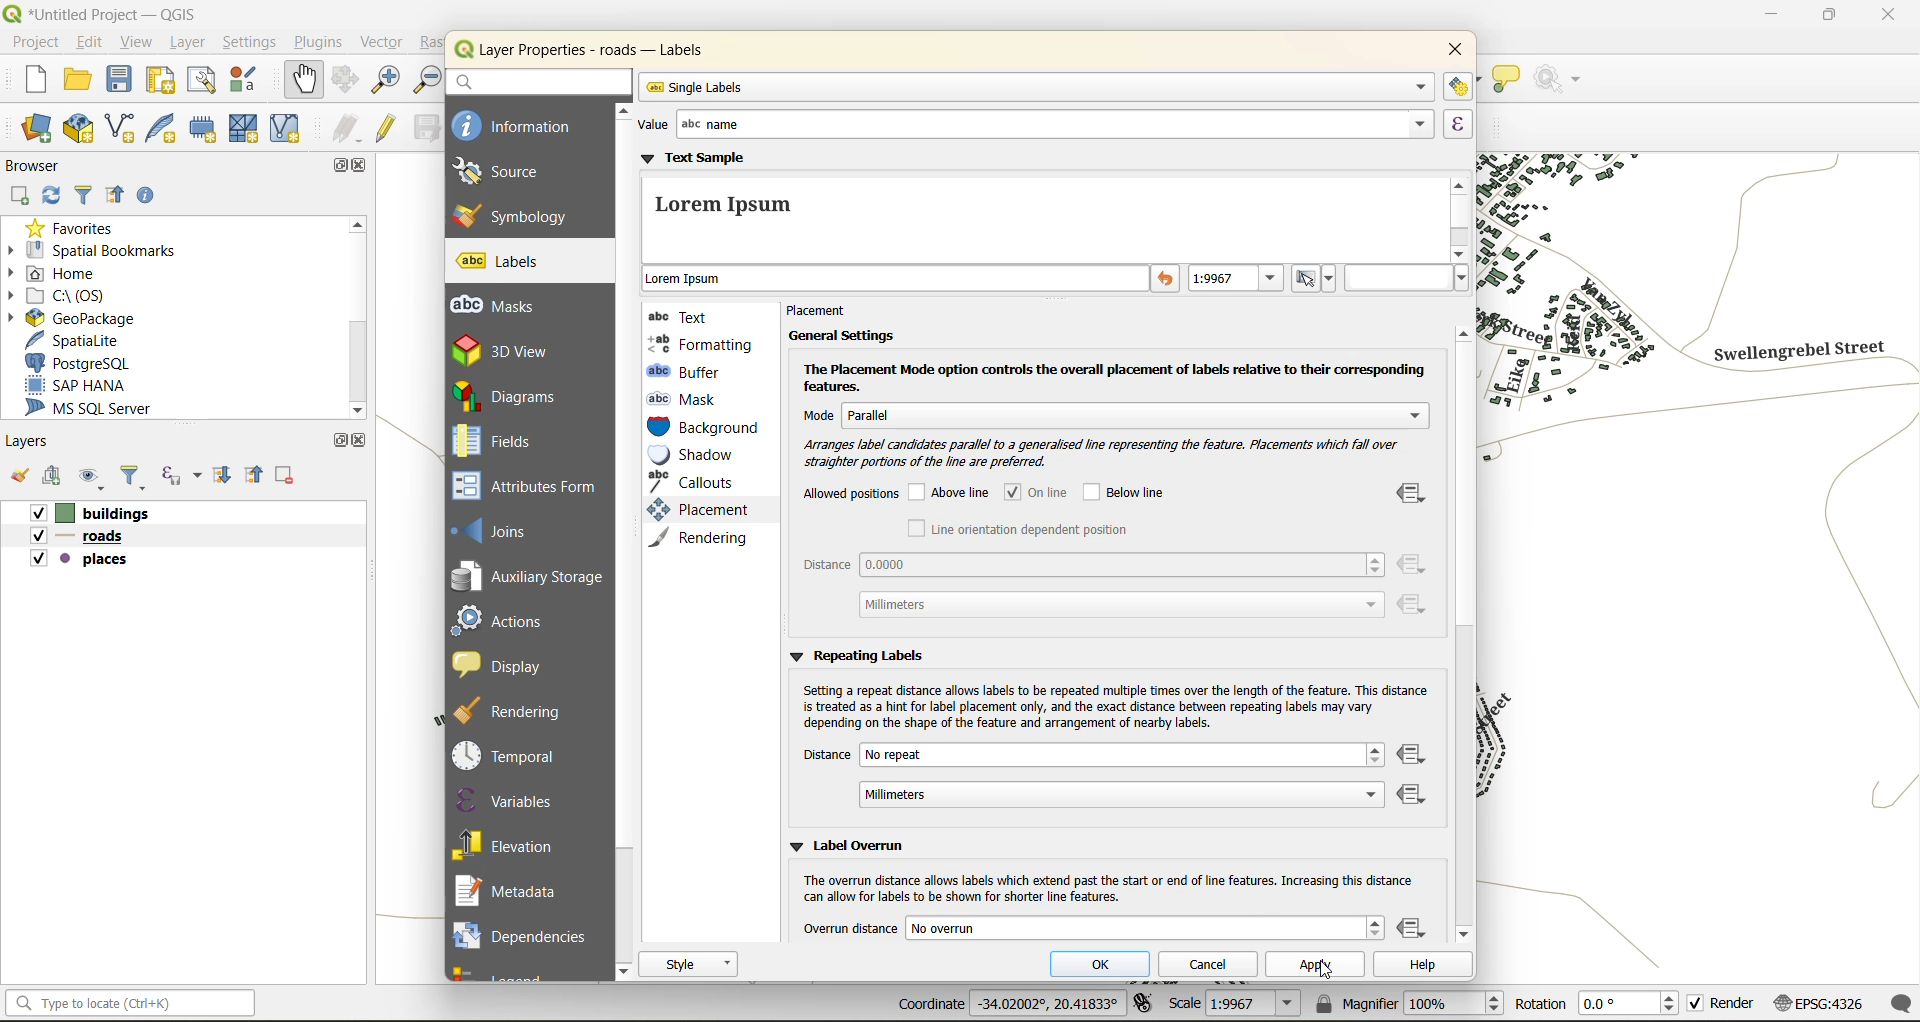  What do you see at coordinates (1043, 206) in the screenshot?
I see `text sample` at bounding box center [1043, 206].